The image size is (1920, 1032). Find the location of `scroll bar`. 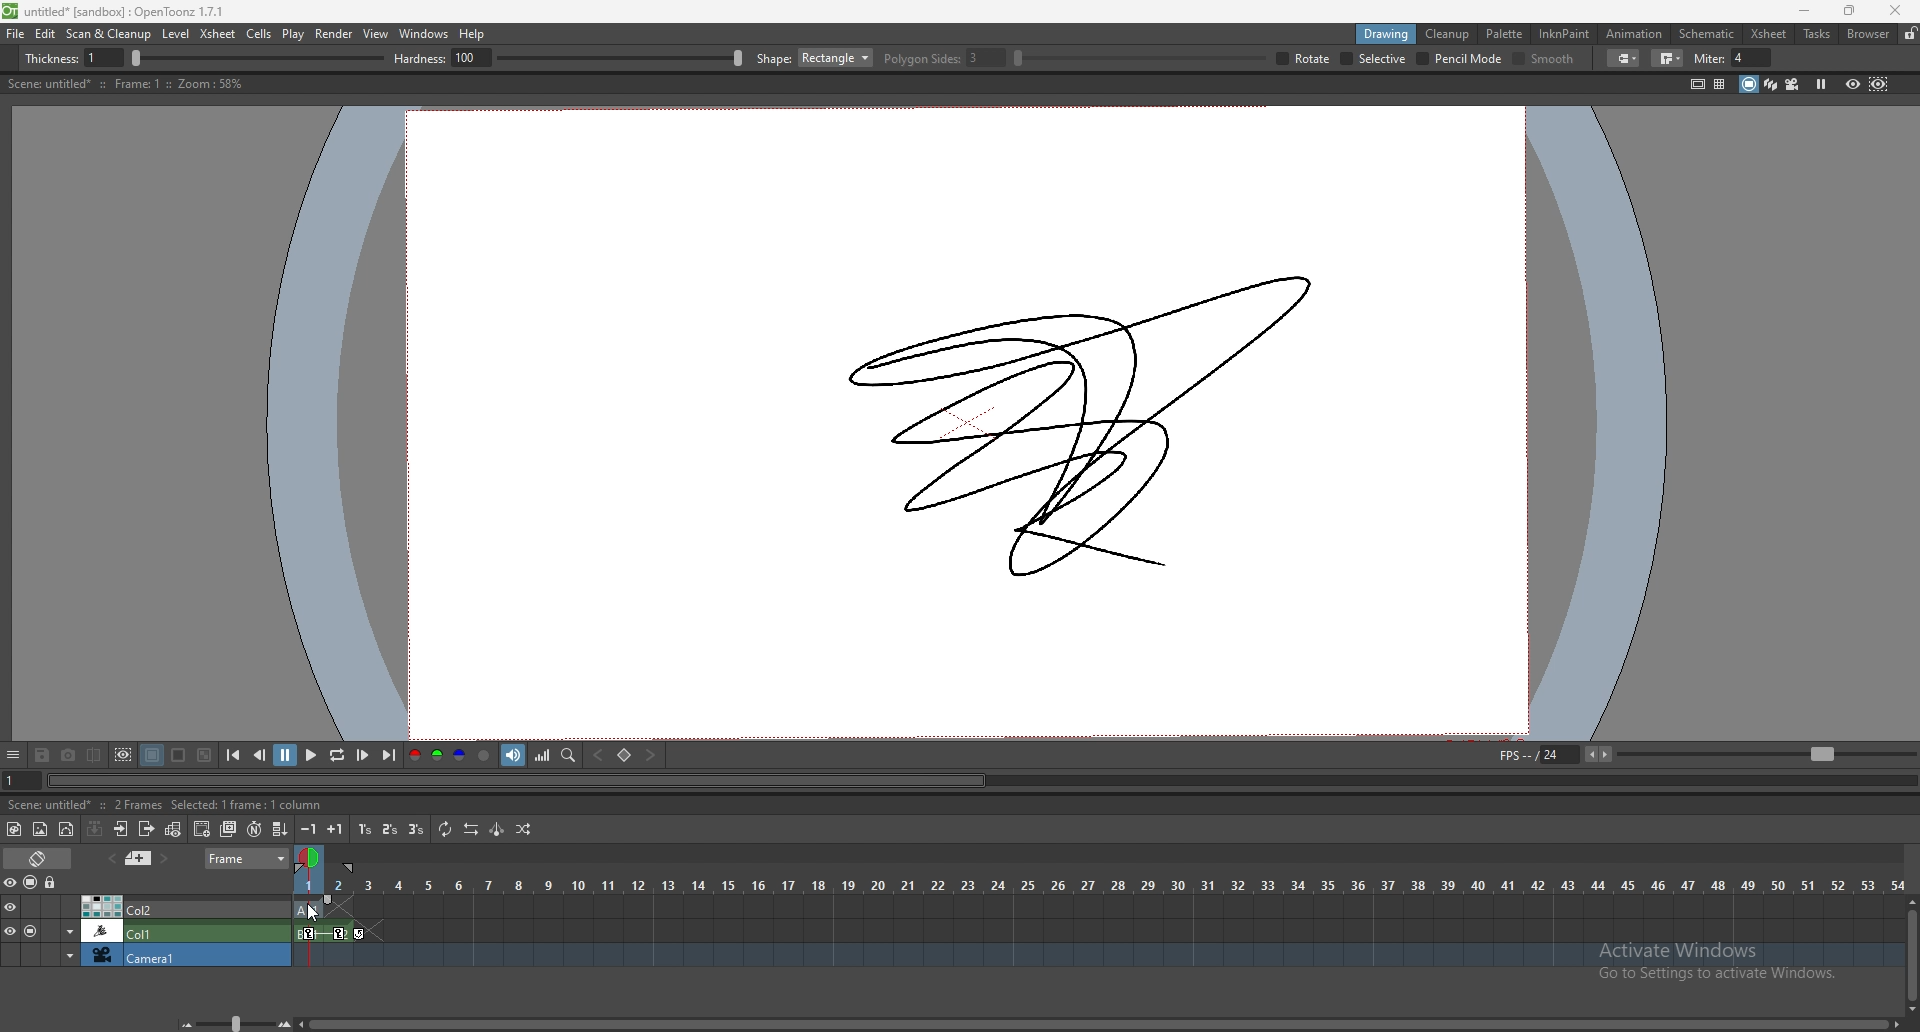

scroll bar is located at coordinates (1912, 954).